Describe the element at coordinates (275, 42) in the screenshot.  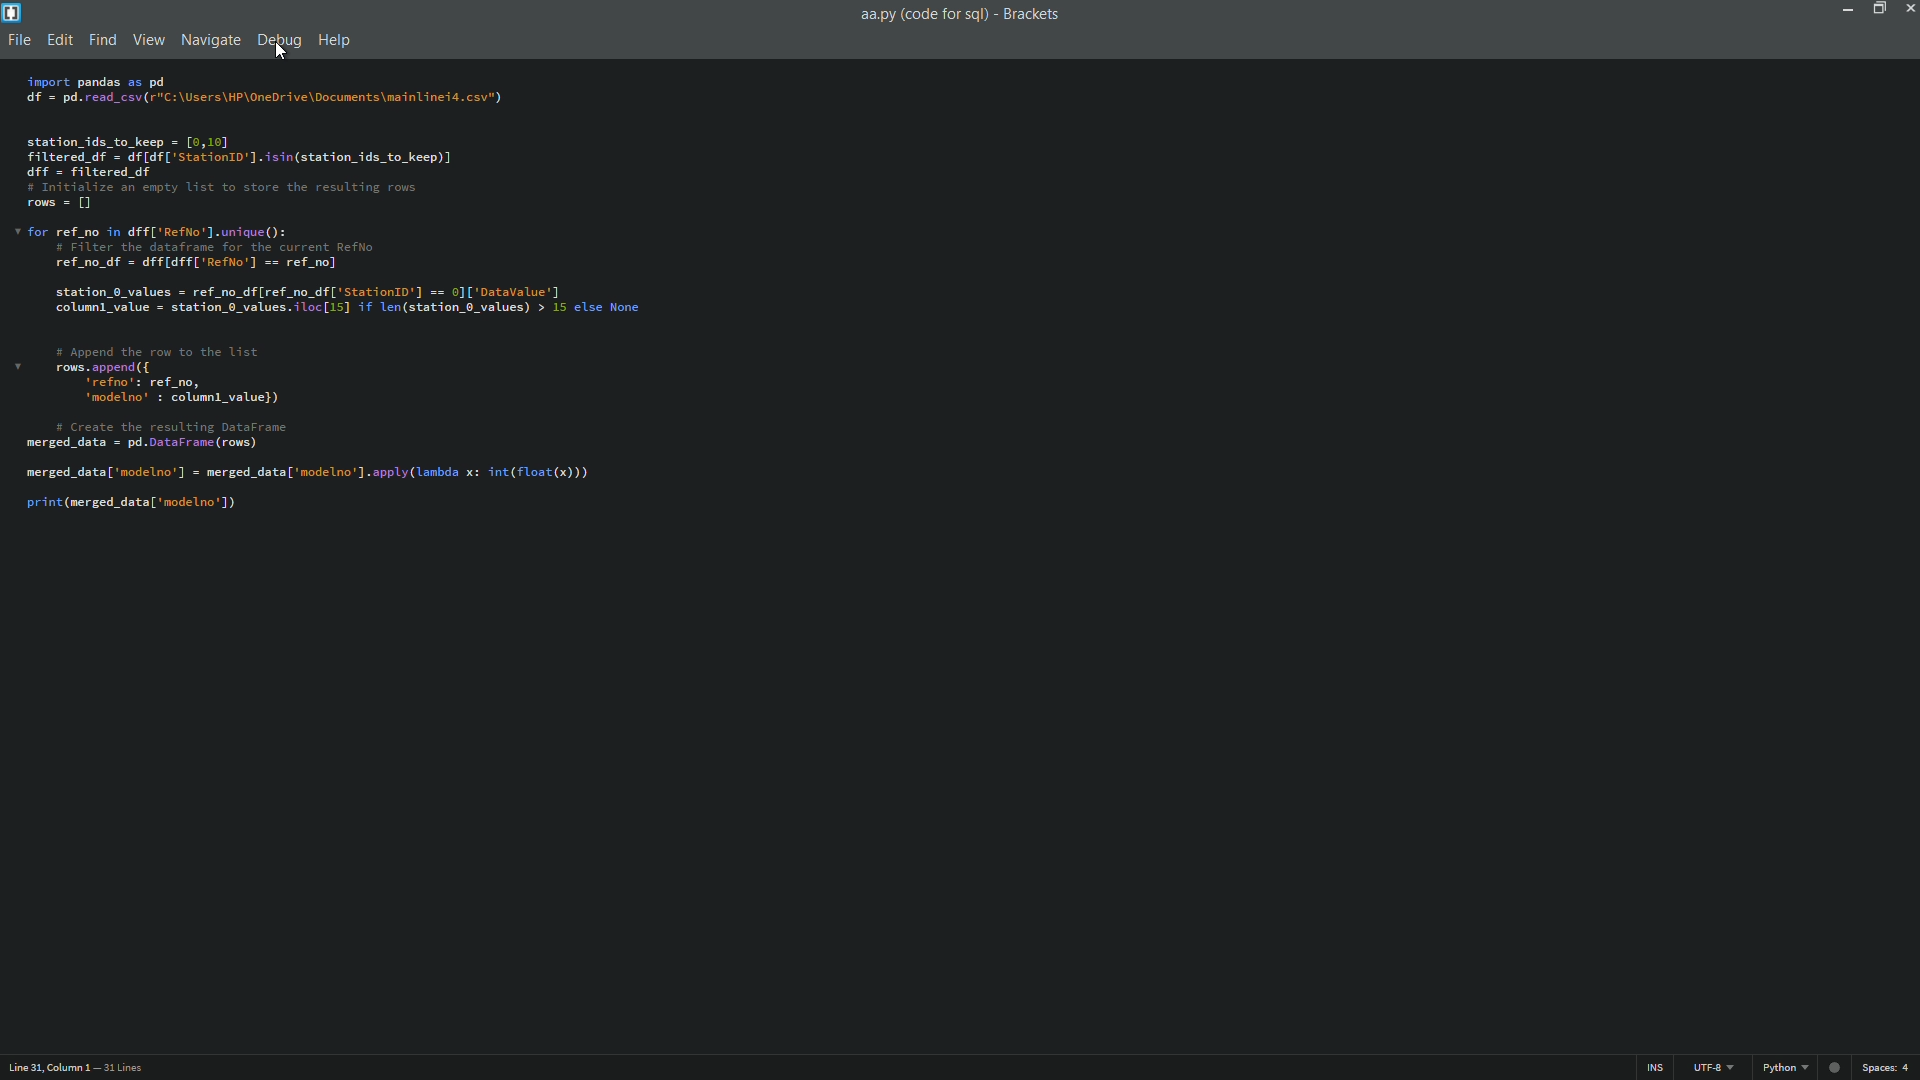
I see `Debug menu` at that location.